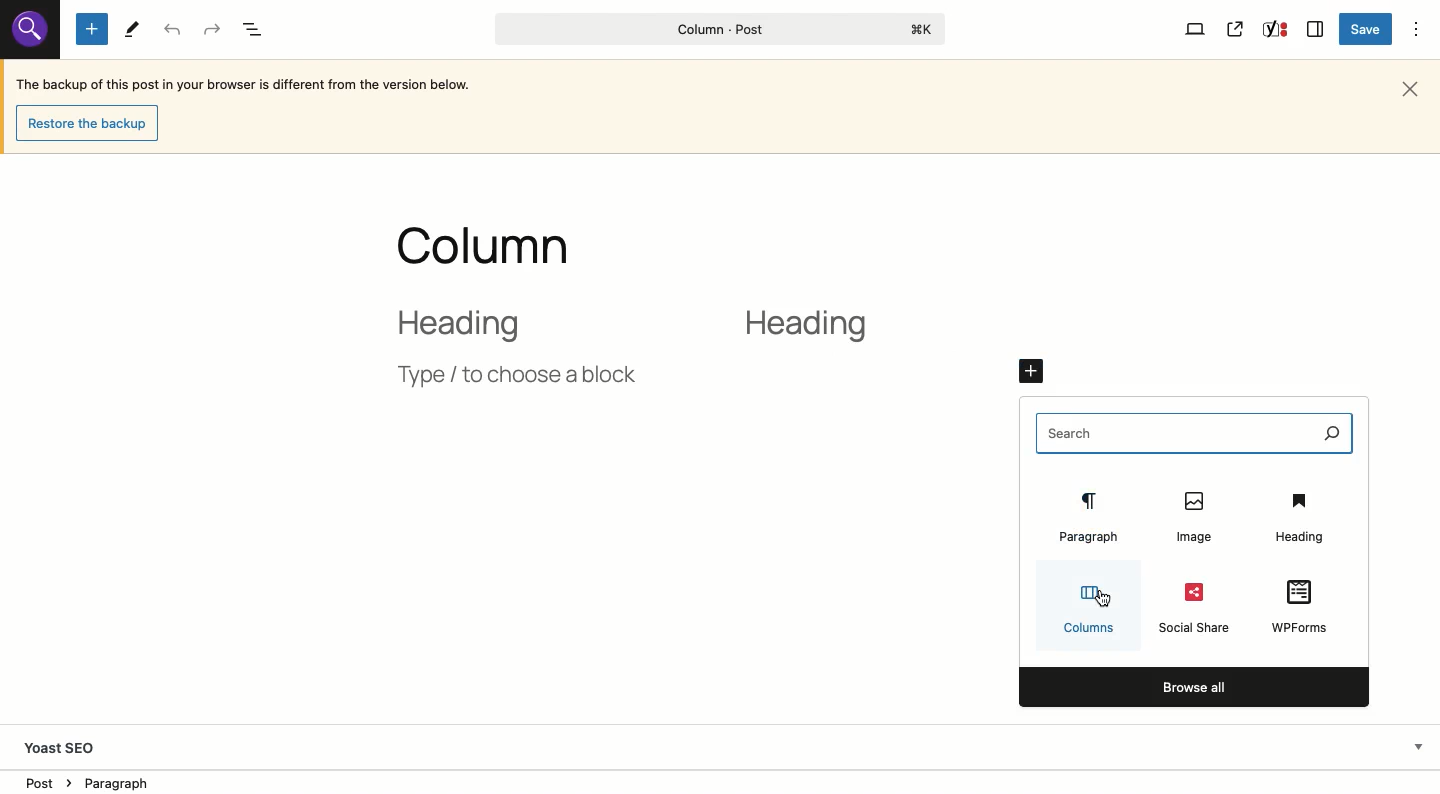  What do you see at coordinates (499, 241) in the screenshot?
I see `Title` at bounding box center [499, 241].